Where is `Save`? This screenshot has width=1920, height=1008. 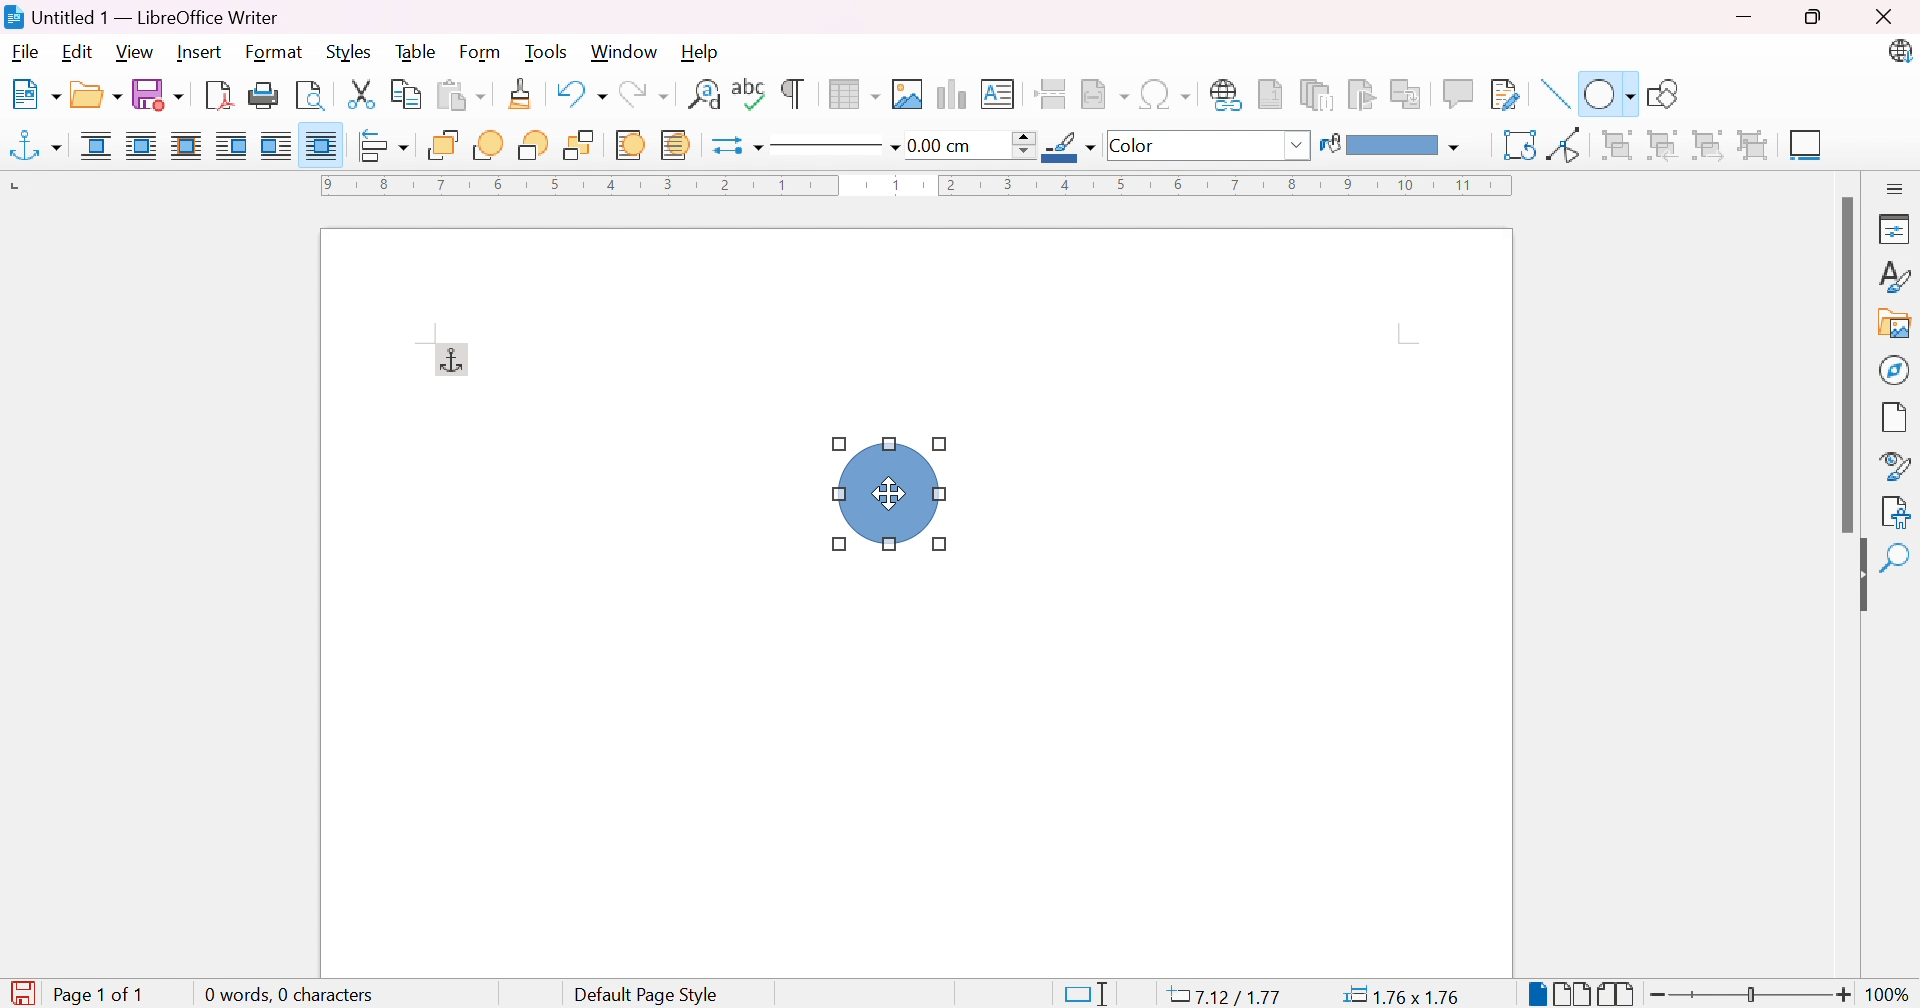 Save is located at coordinates (159, 94).